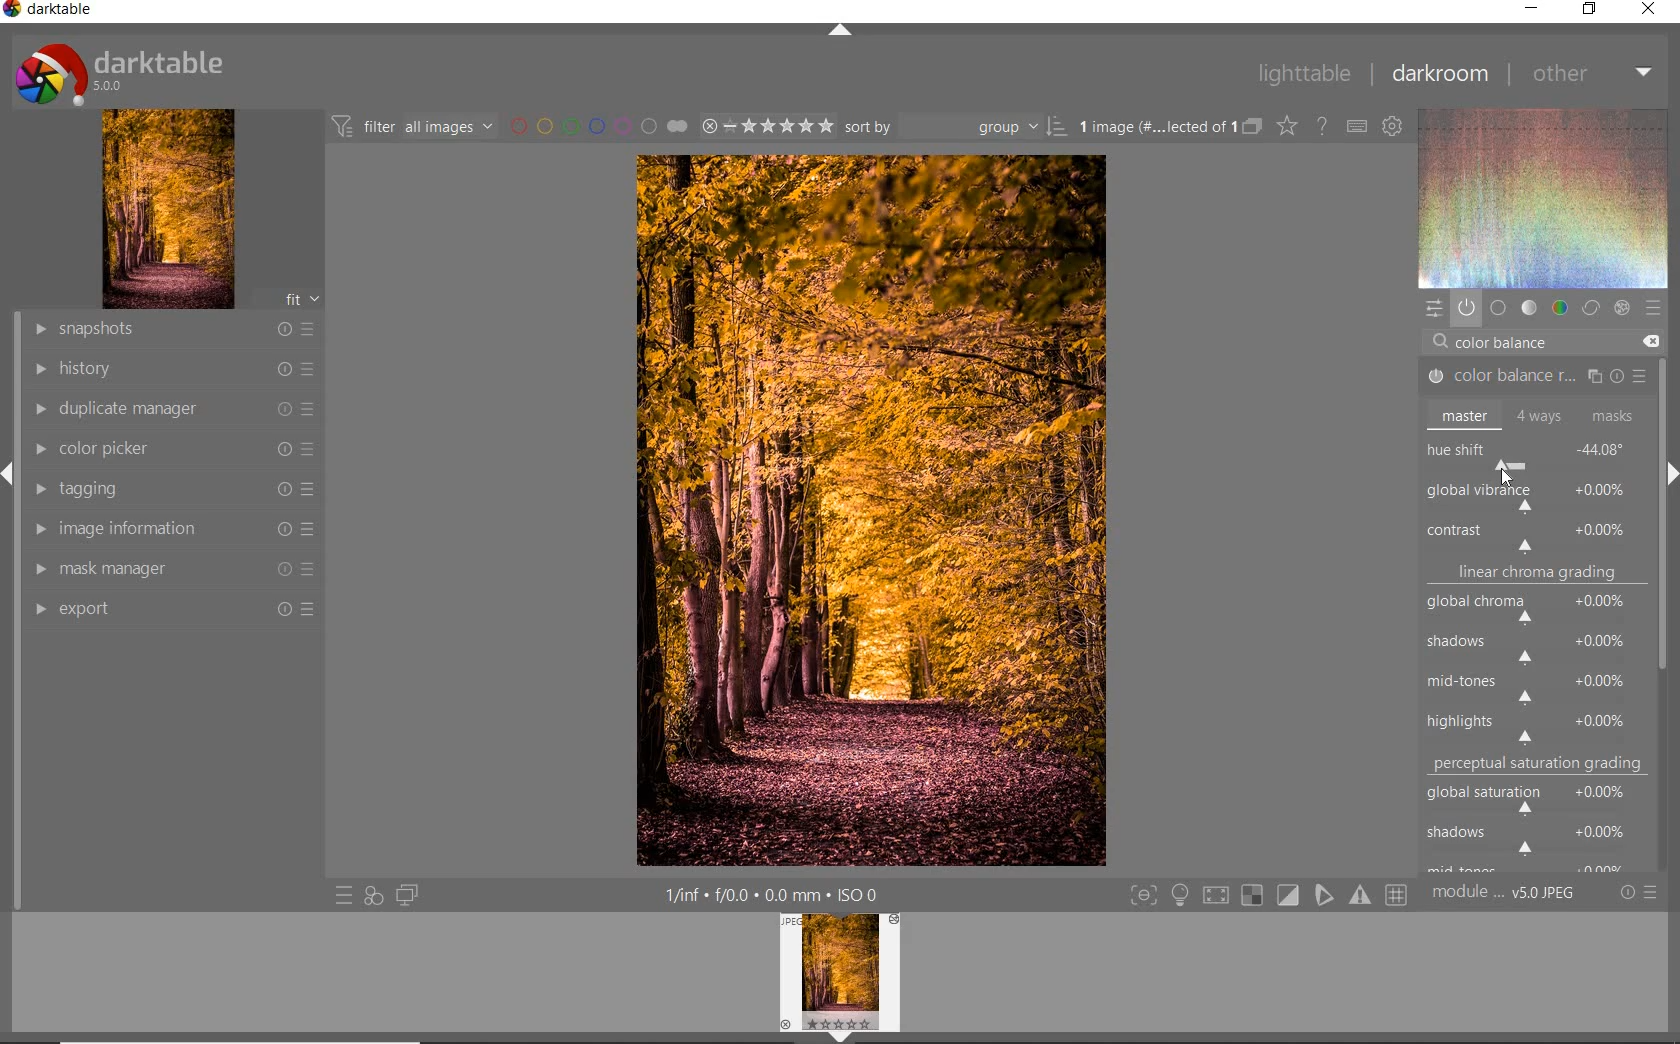 The image size is (1680, 1044). I want to click on filter by image color label, so click(597, 126).